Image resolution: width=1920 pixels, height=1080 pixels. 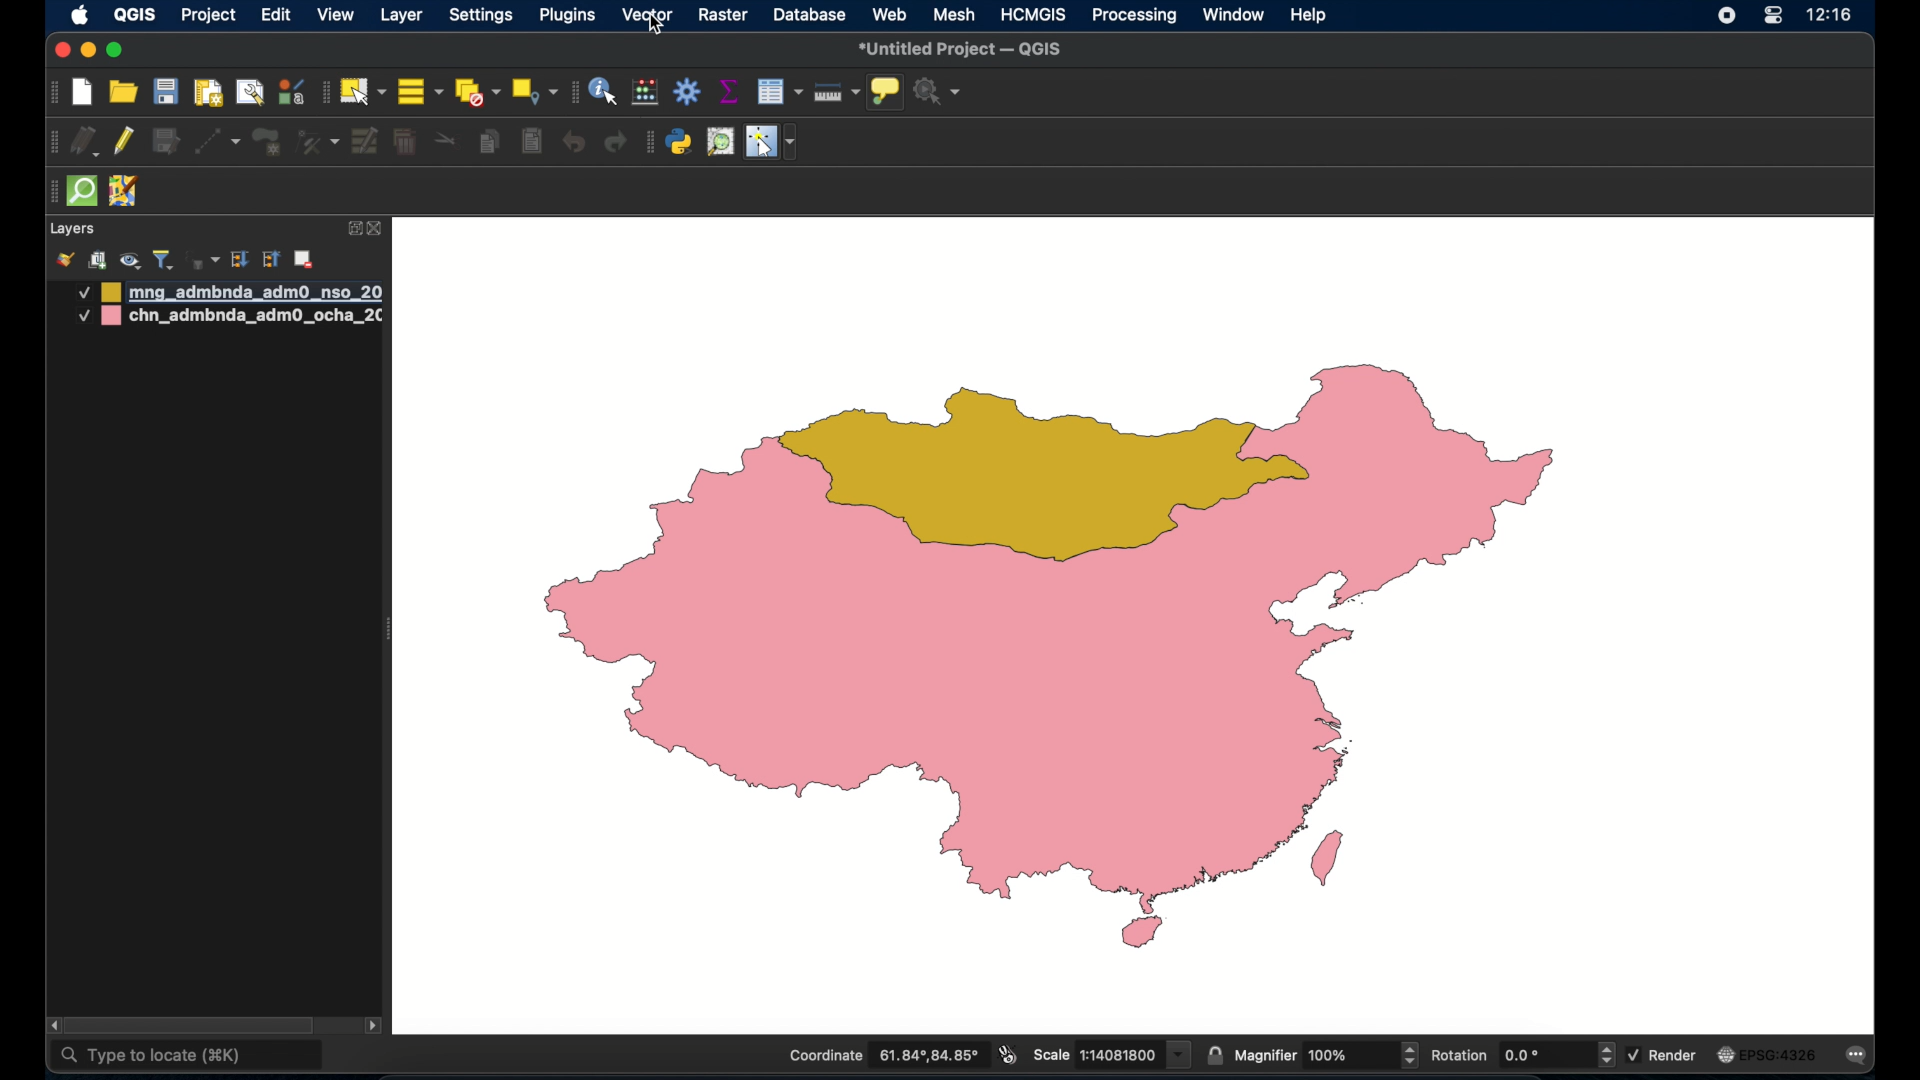 What do you see at coordinates (307, 259) in the screenshot?
I see `remove layer/group` at bounding box center [307, 259].